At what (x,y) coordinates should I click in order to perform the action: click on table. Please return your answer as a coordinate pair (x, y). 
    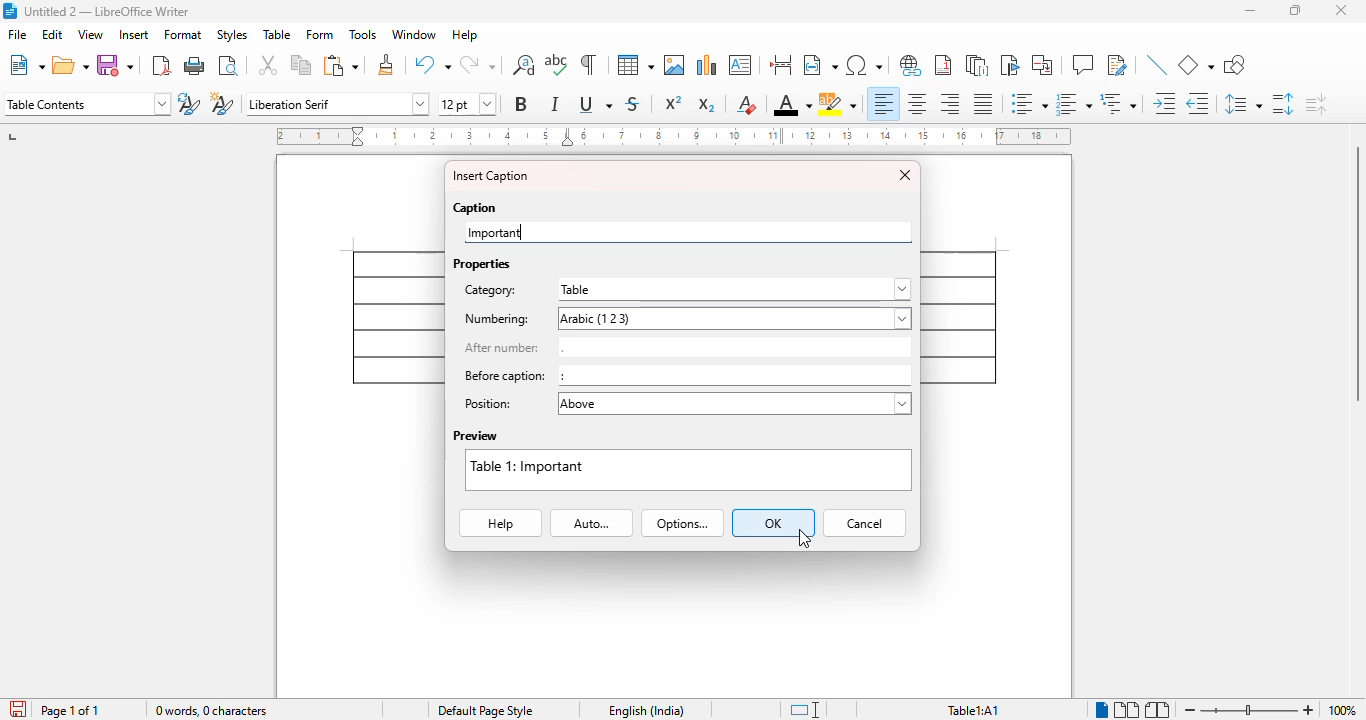
    Looking at the image, I should click on (277, 34).